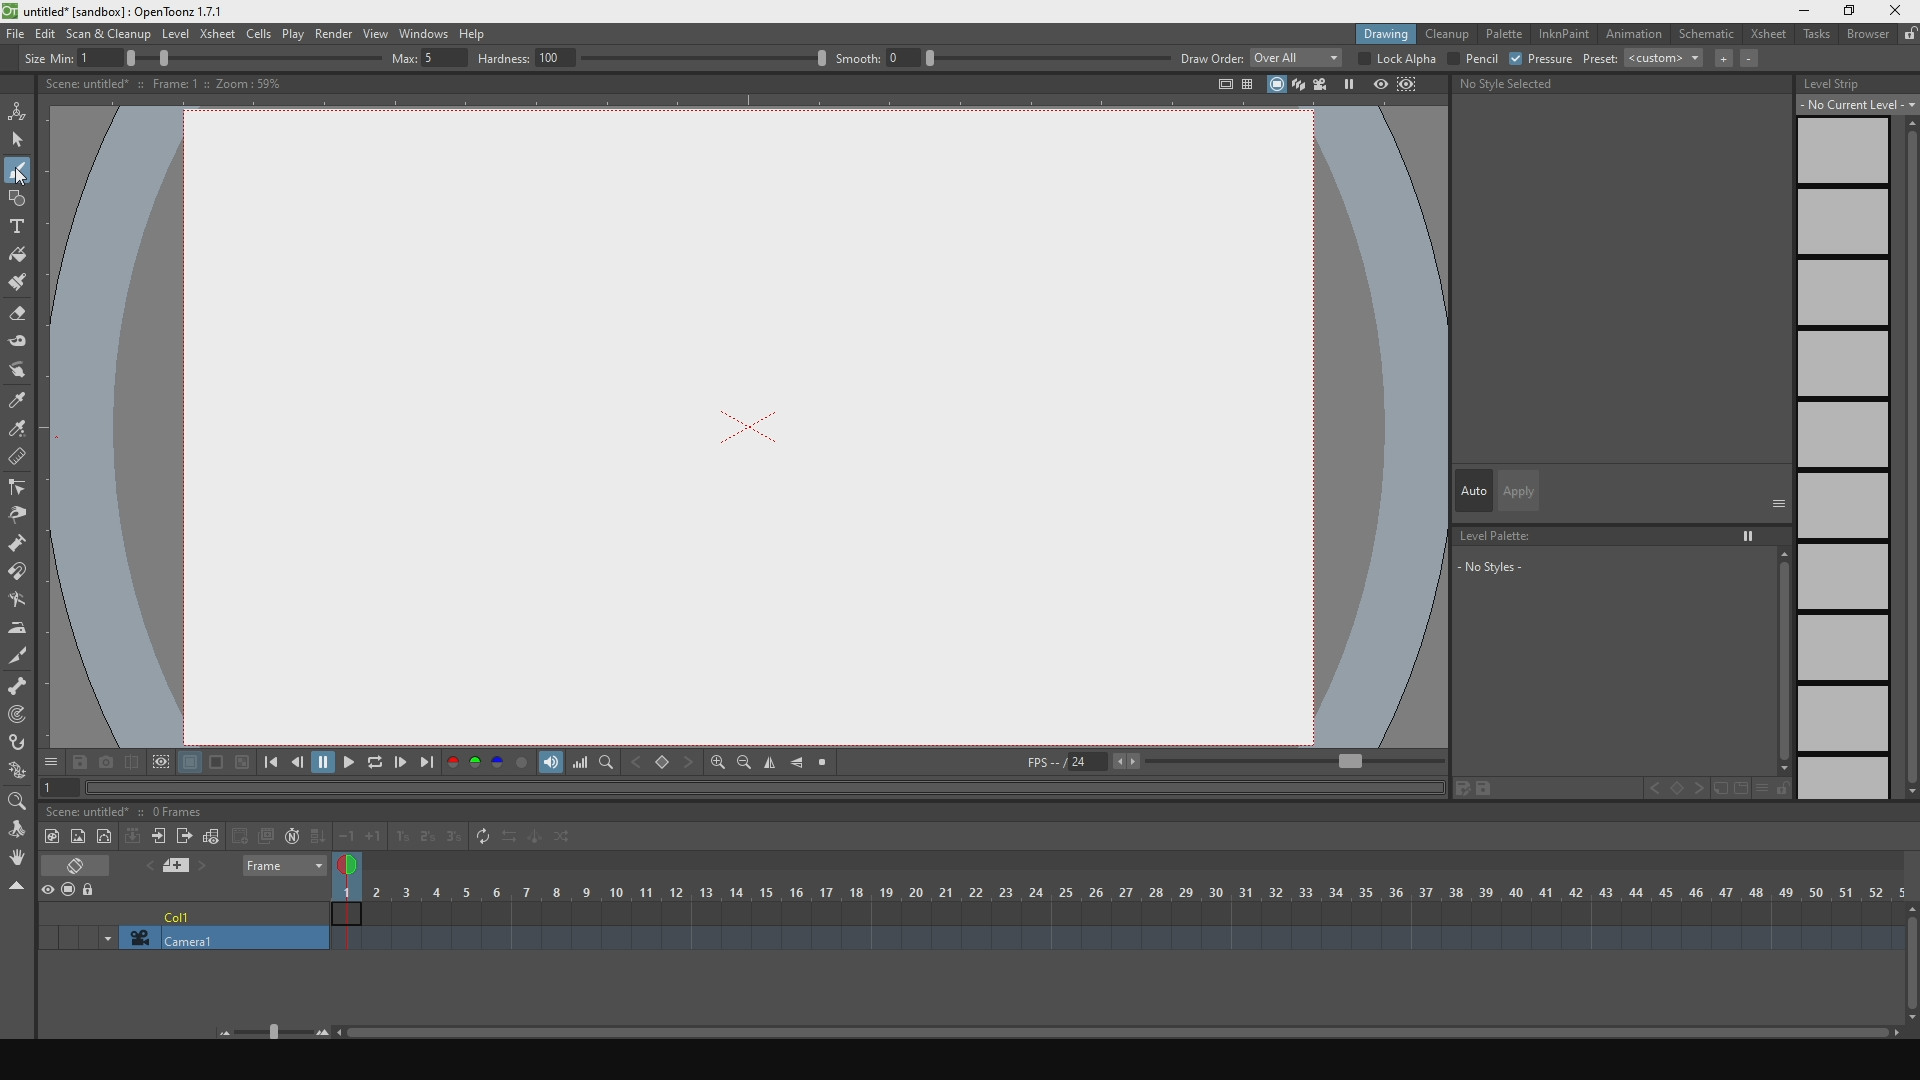 This screenshot has width=1920, height=1080. What do you see at coordinates (323, 764) in the screenshot?
I see `pause` at bounding box center [323, 764].